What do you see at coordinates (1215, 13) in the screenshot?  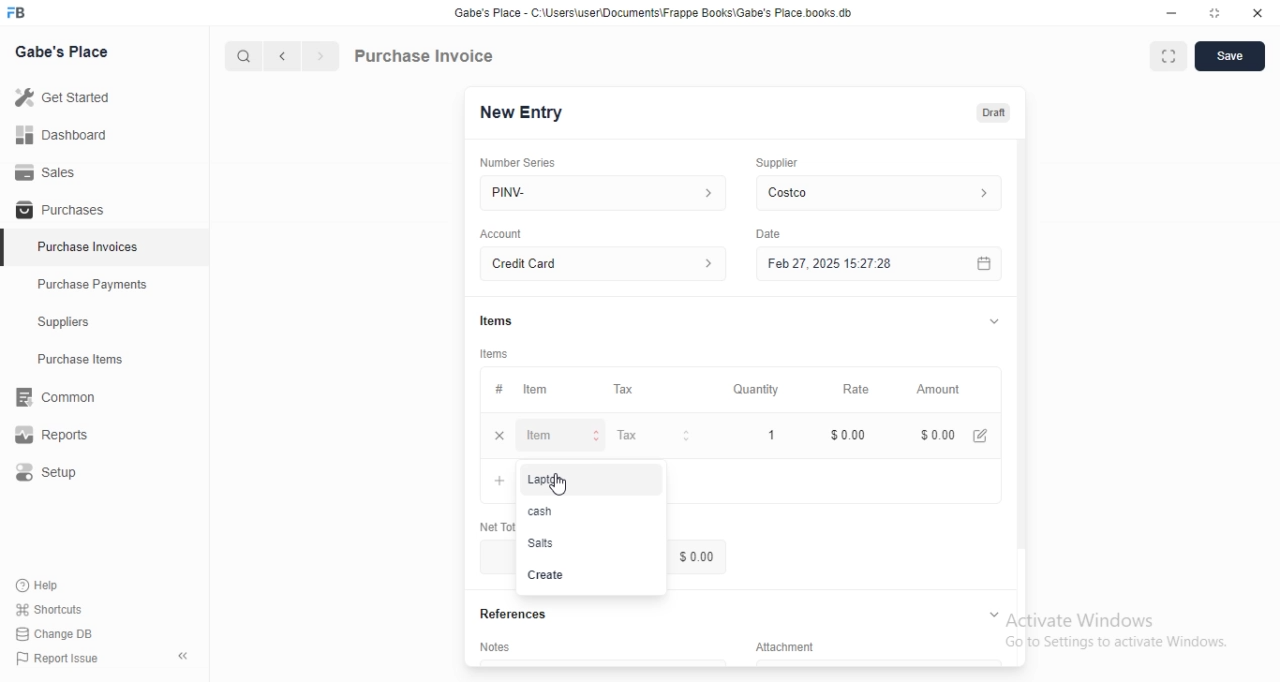 I see `Change dimension` at bounding box center [1215, 13].